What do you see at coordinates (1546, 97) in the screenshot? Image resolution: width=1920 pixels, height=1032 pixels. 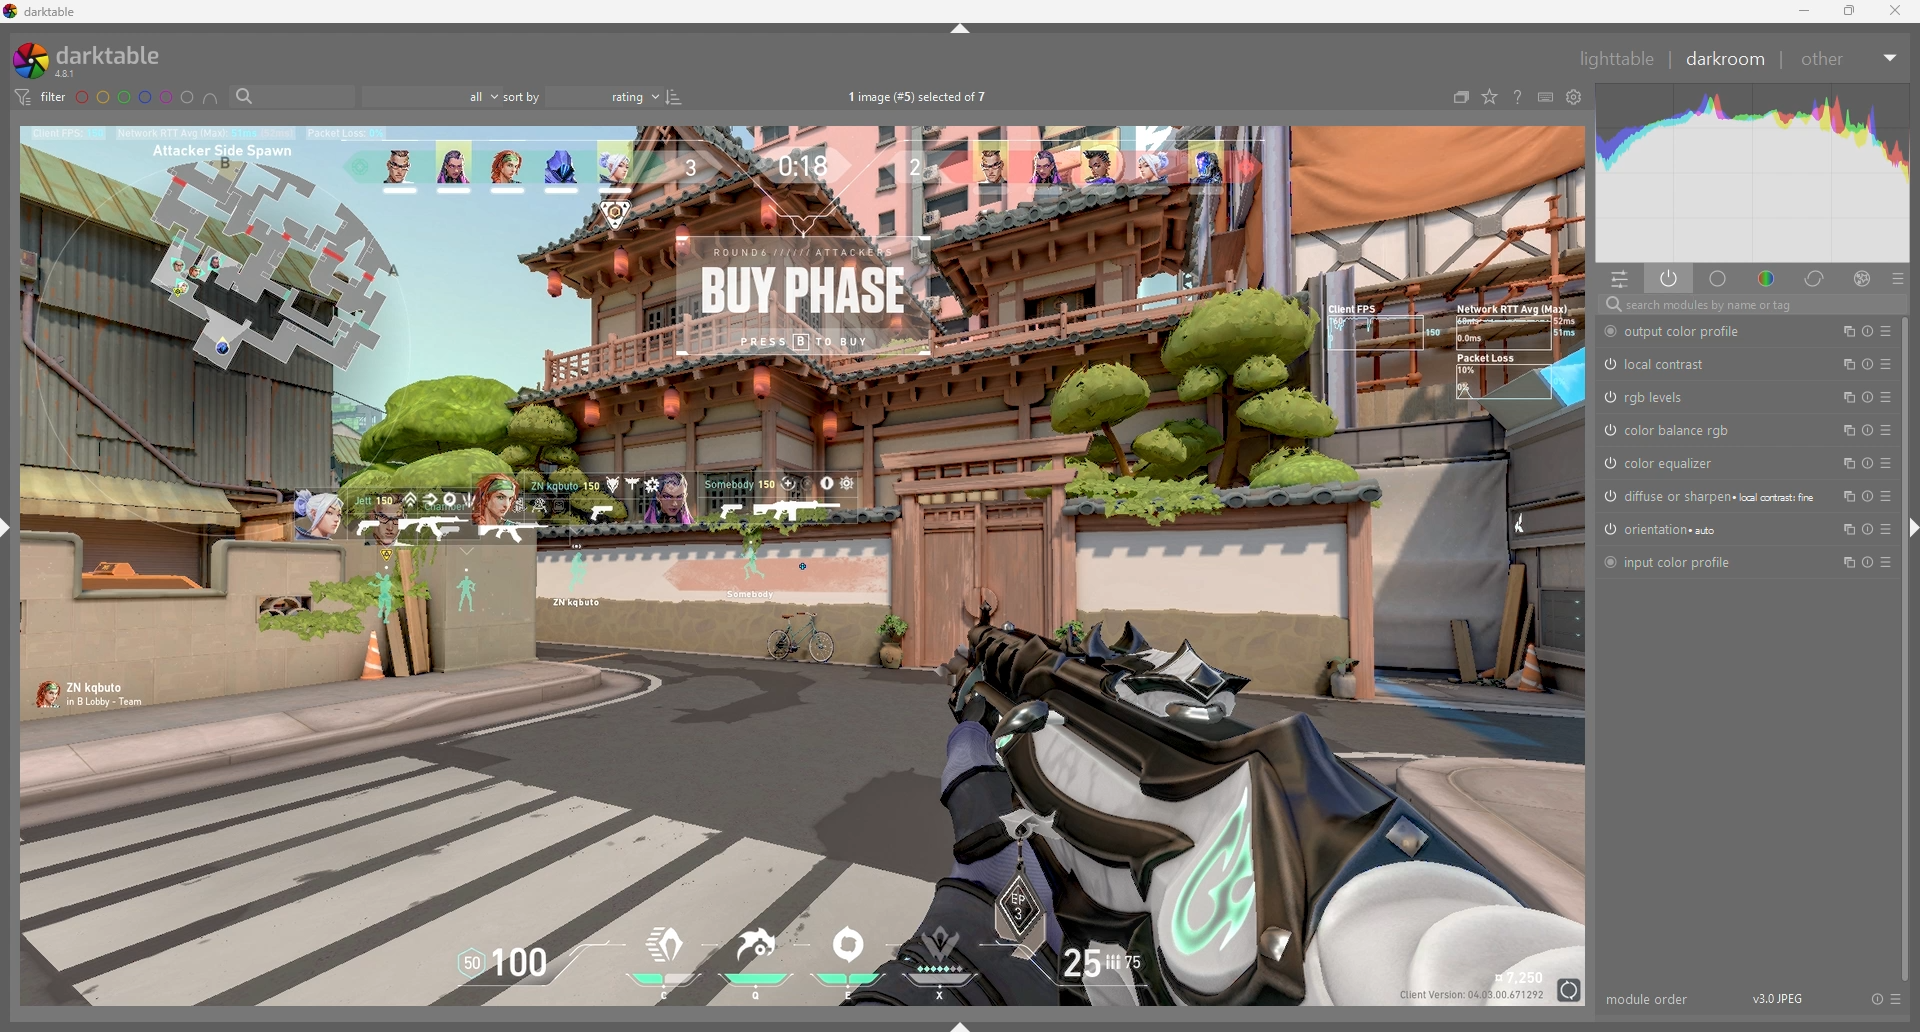 I see `keyboard shortcuts` at bounding box center [1546, 97].